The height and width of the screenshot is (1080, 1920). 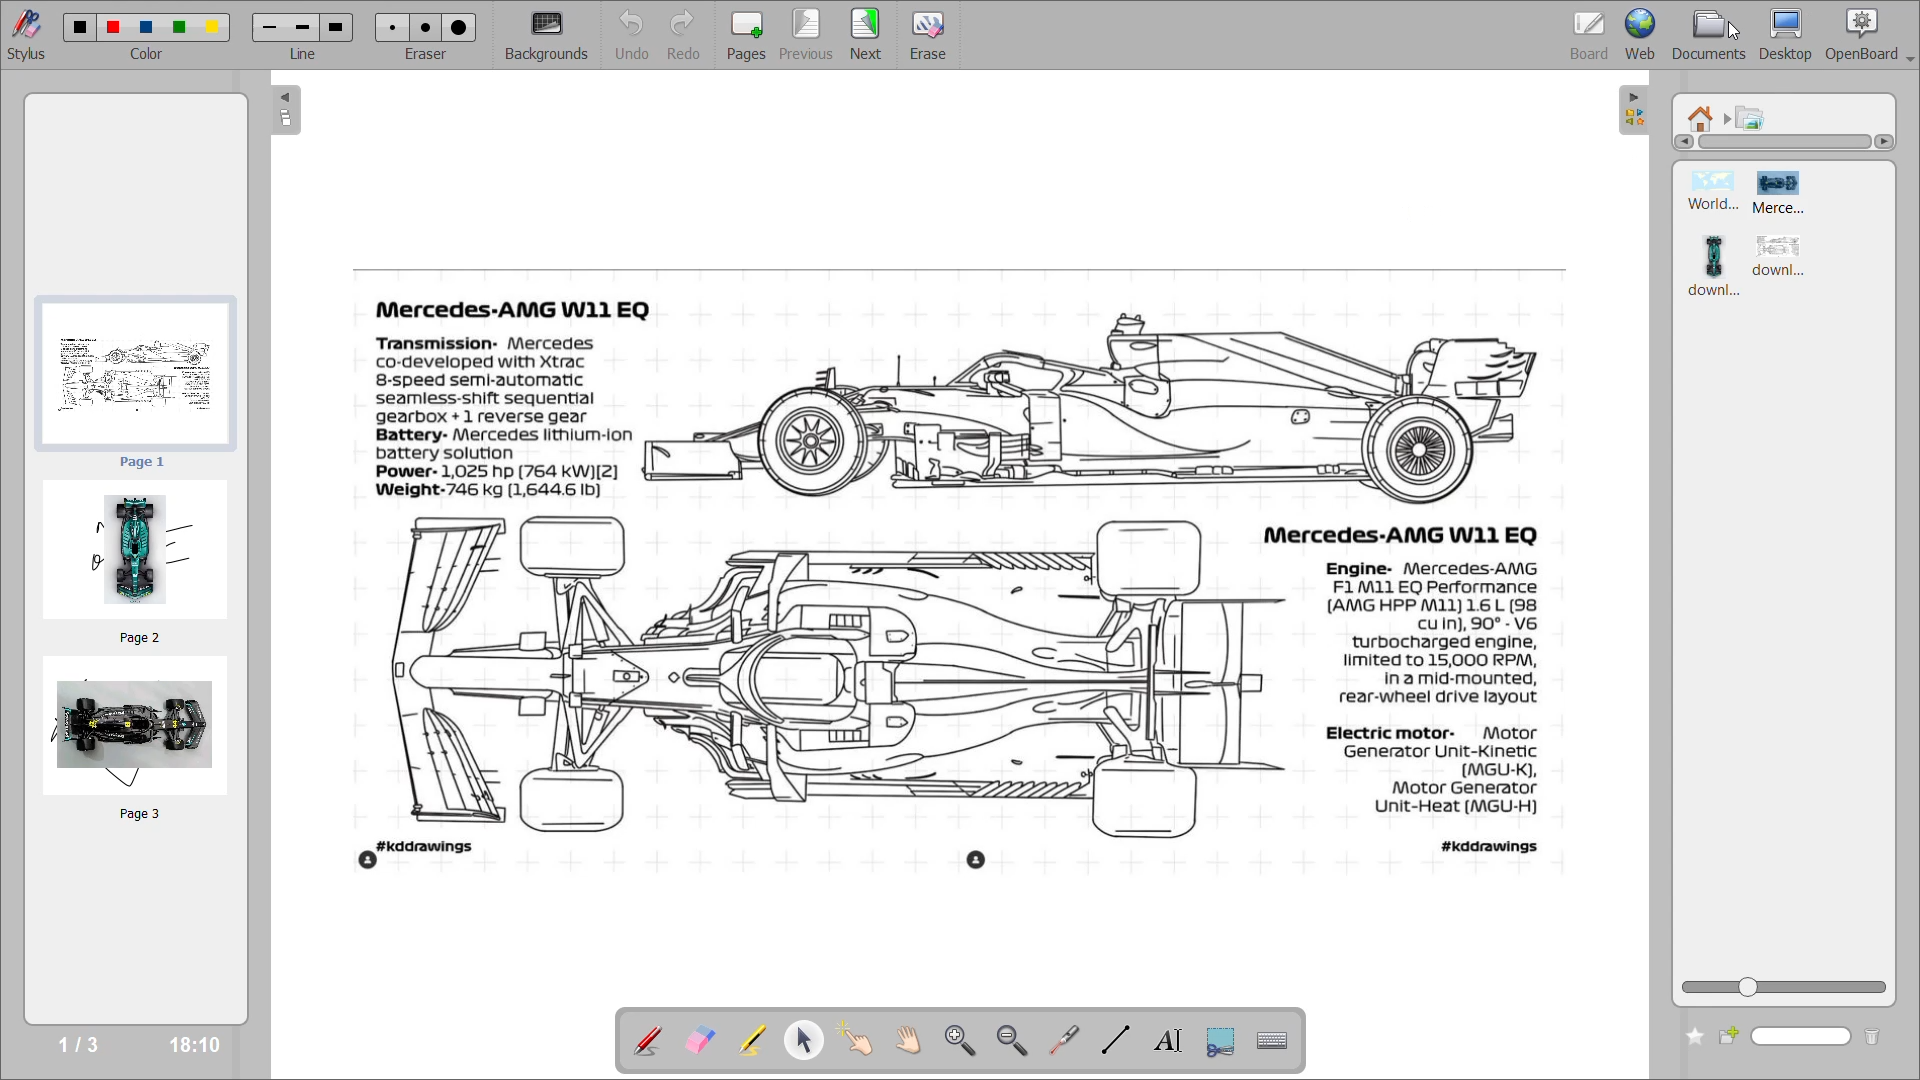 I want to click on downloaded image, so click(x=1716, y=269).